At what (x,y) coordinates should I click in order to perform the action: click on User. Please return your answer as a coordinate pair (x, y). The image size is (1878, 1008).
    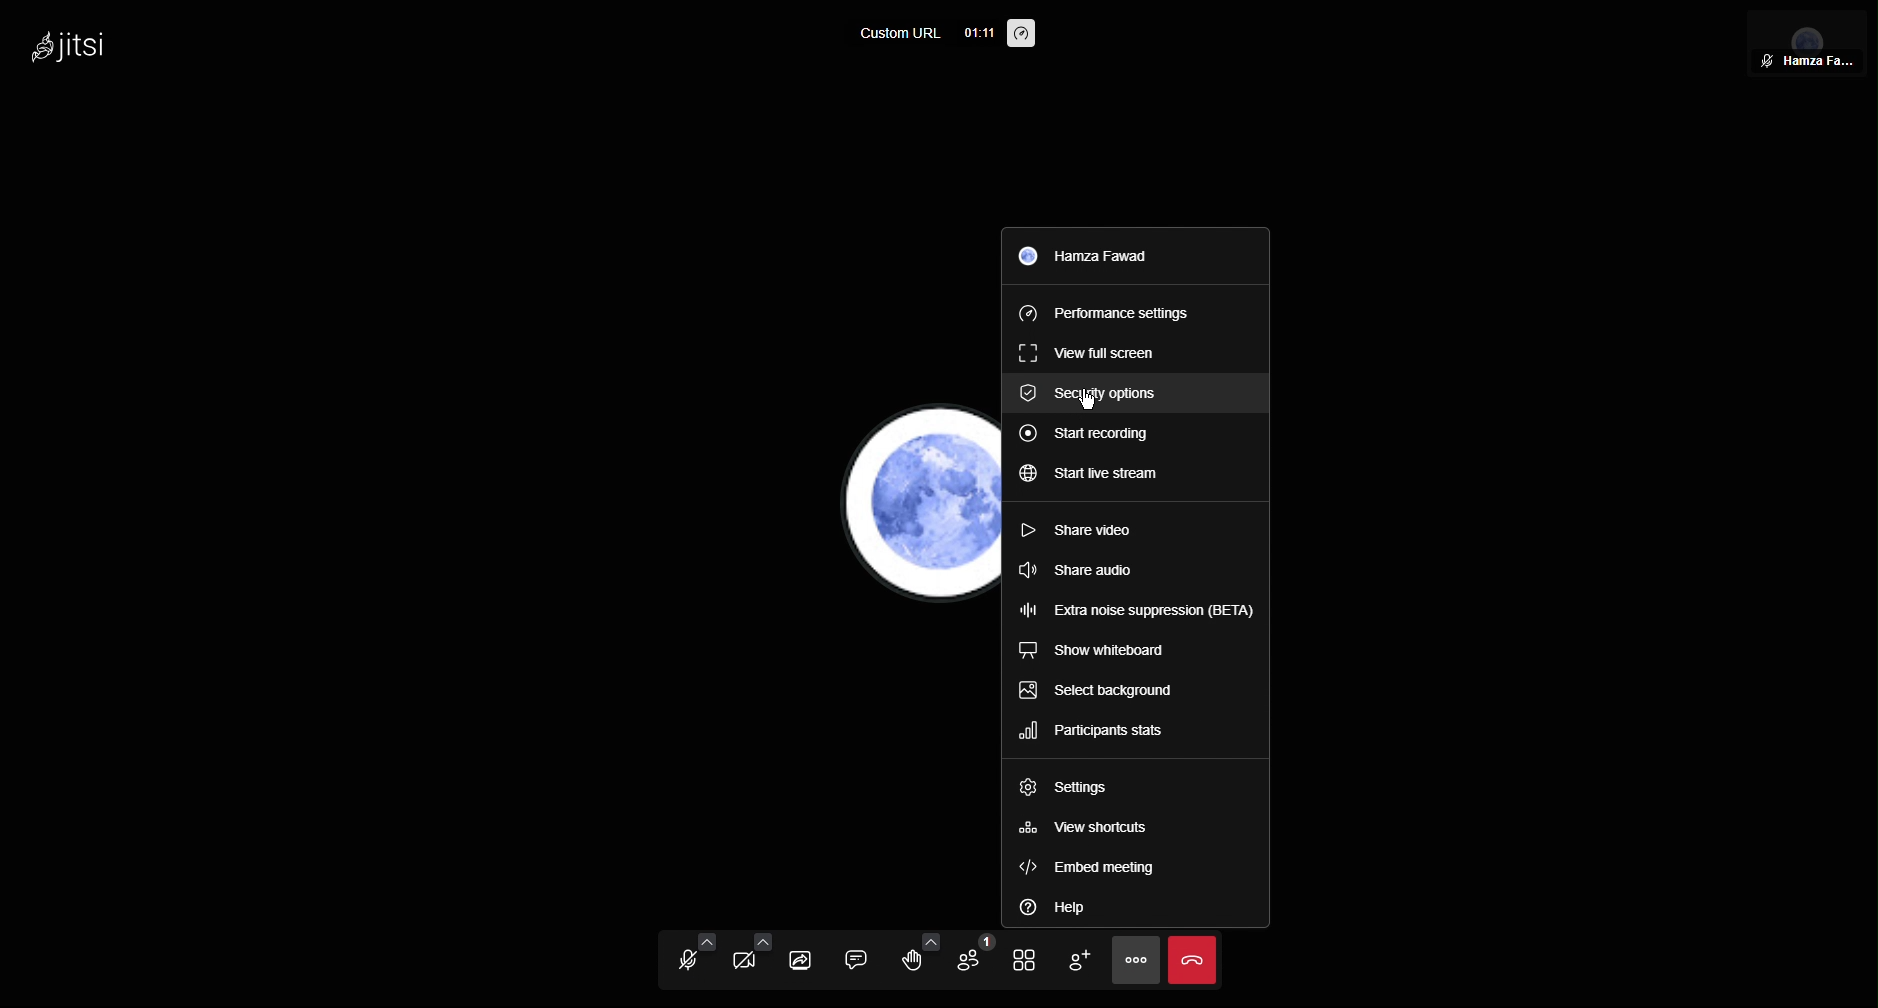
    Looking at the image, I should click on (1101, 257).